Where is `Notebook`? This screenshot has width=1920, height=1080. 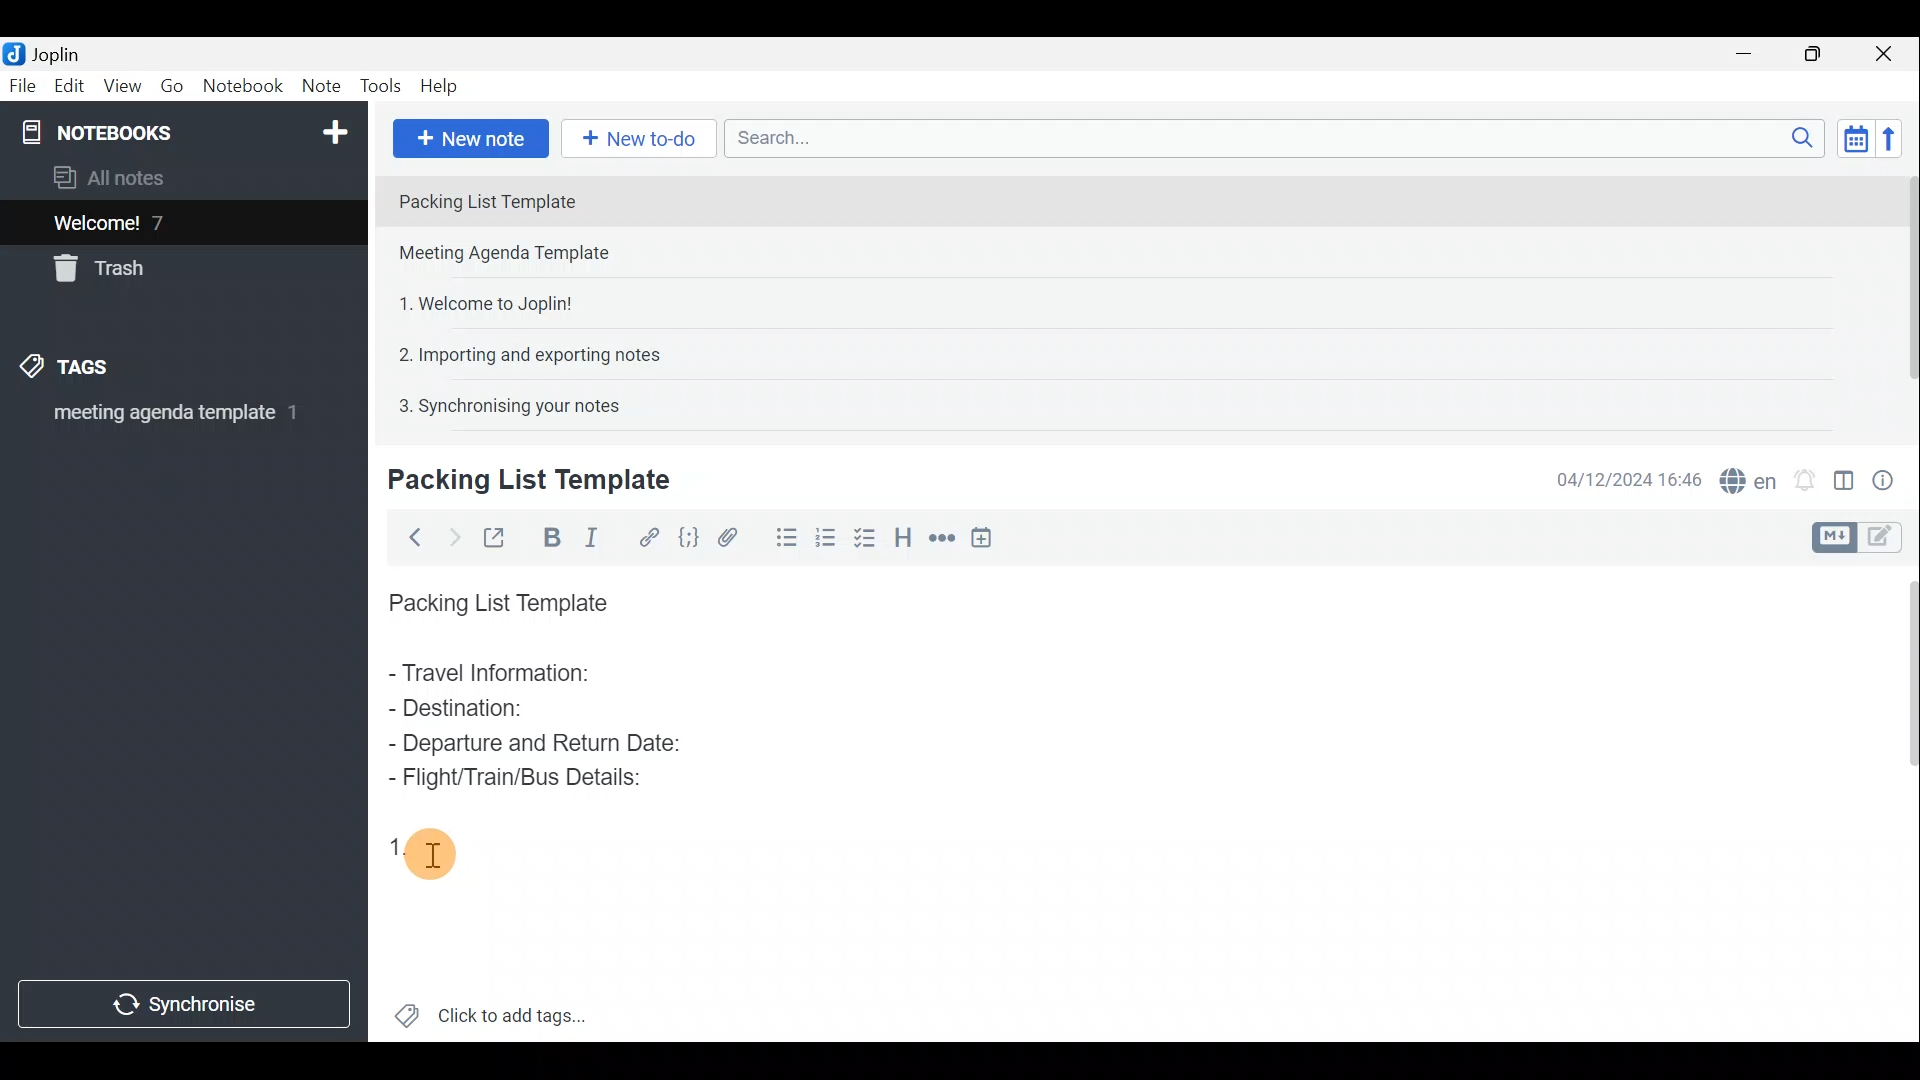
Notebook is located at coordinates (242, 89).